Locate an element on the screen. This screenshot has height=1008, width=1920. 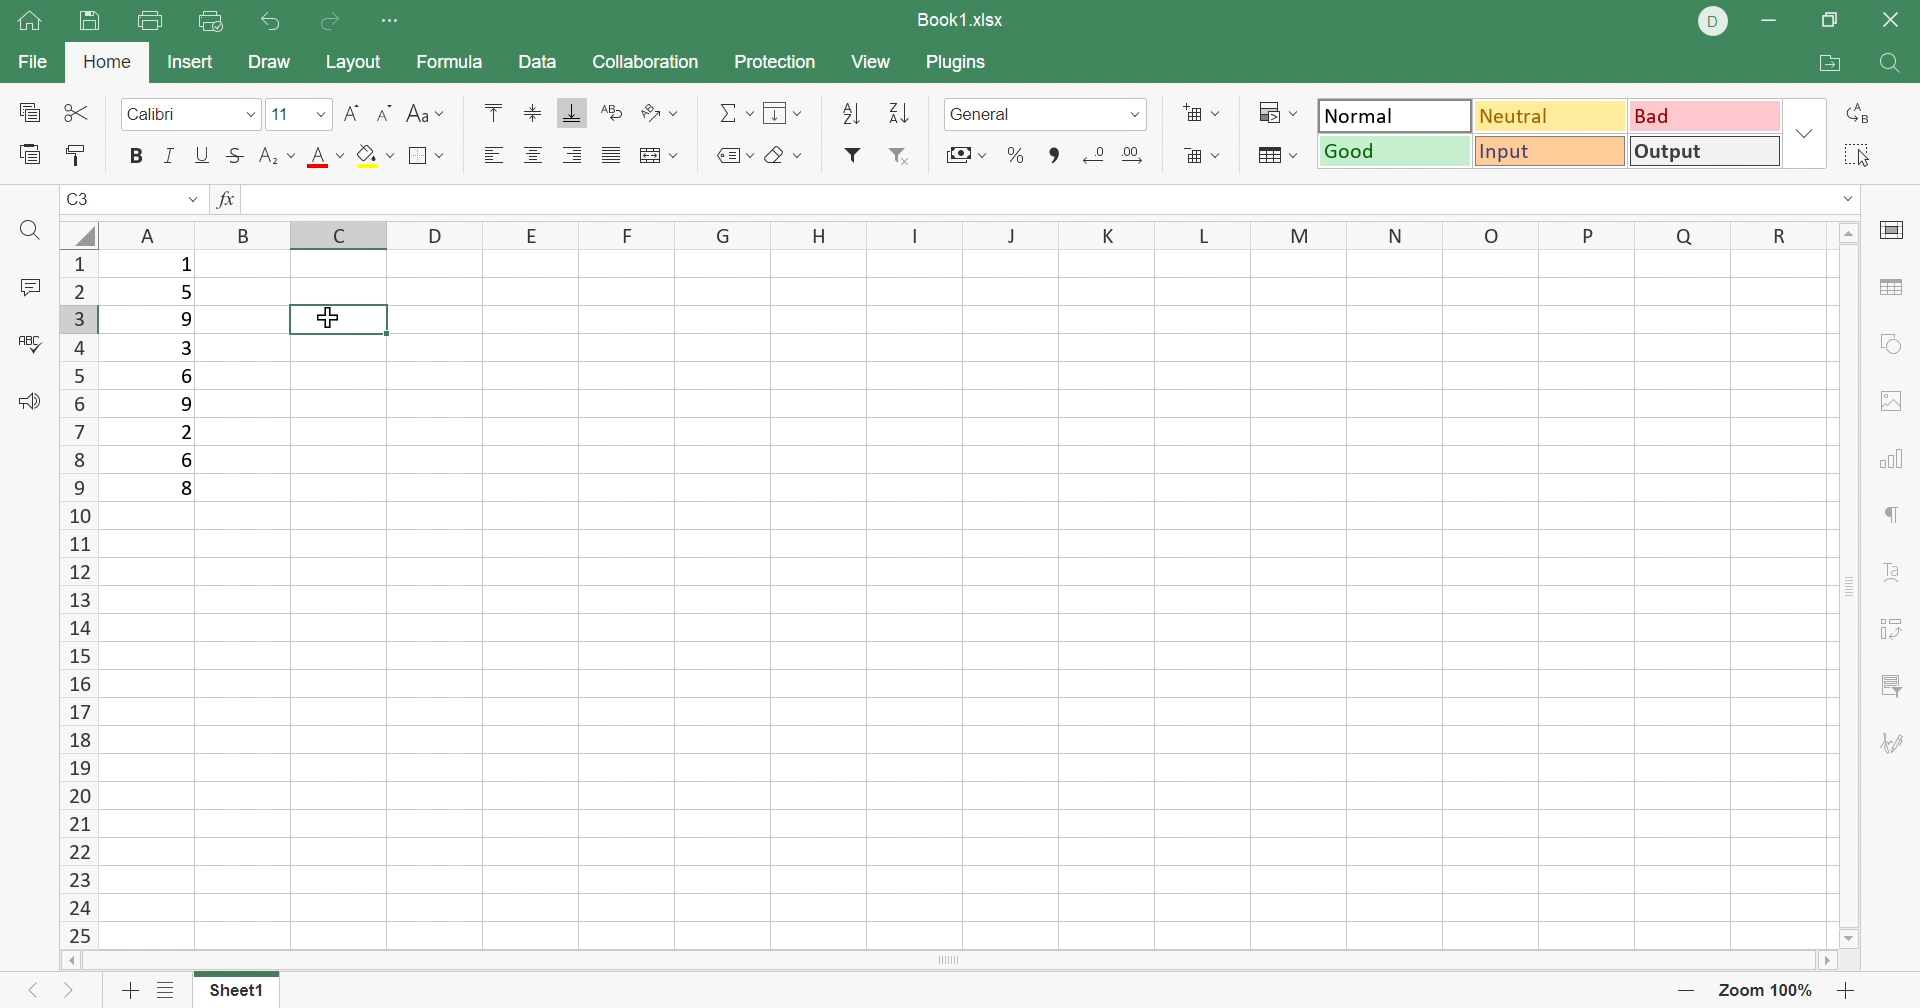
Select all is located at coordinates (1856, 154).